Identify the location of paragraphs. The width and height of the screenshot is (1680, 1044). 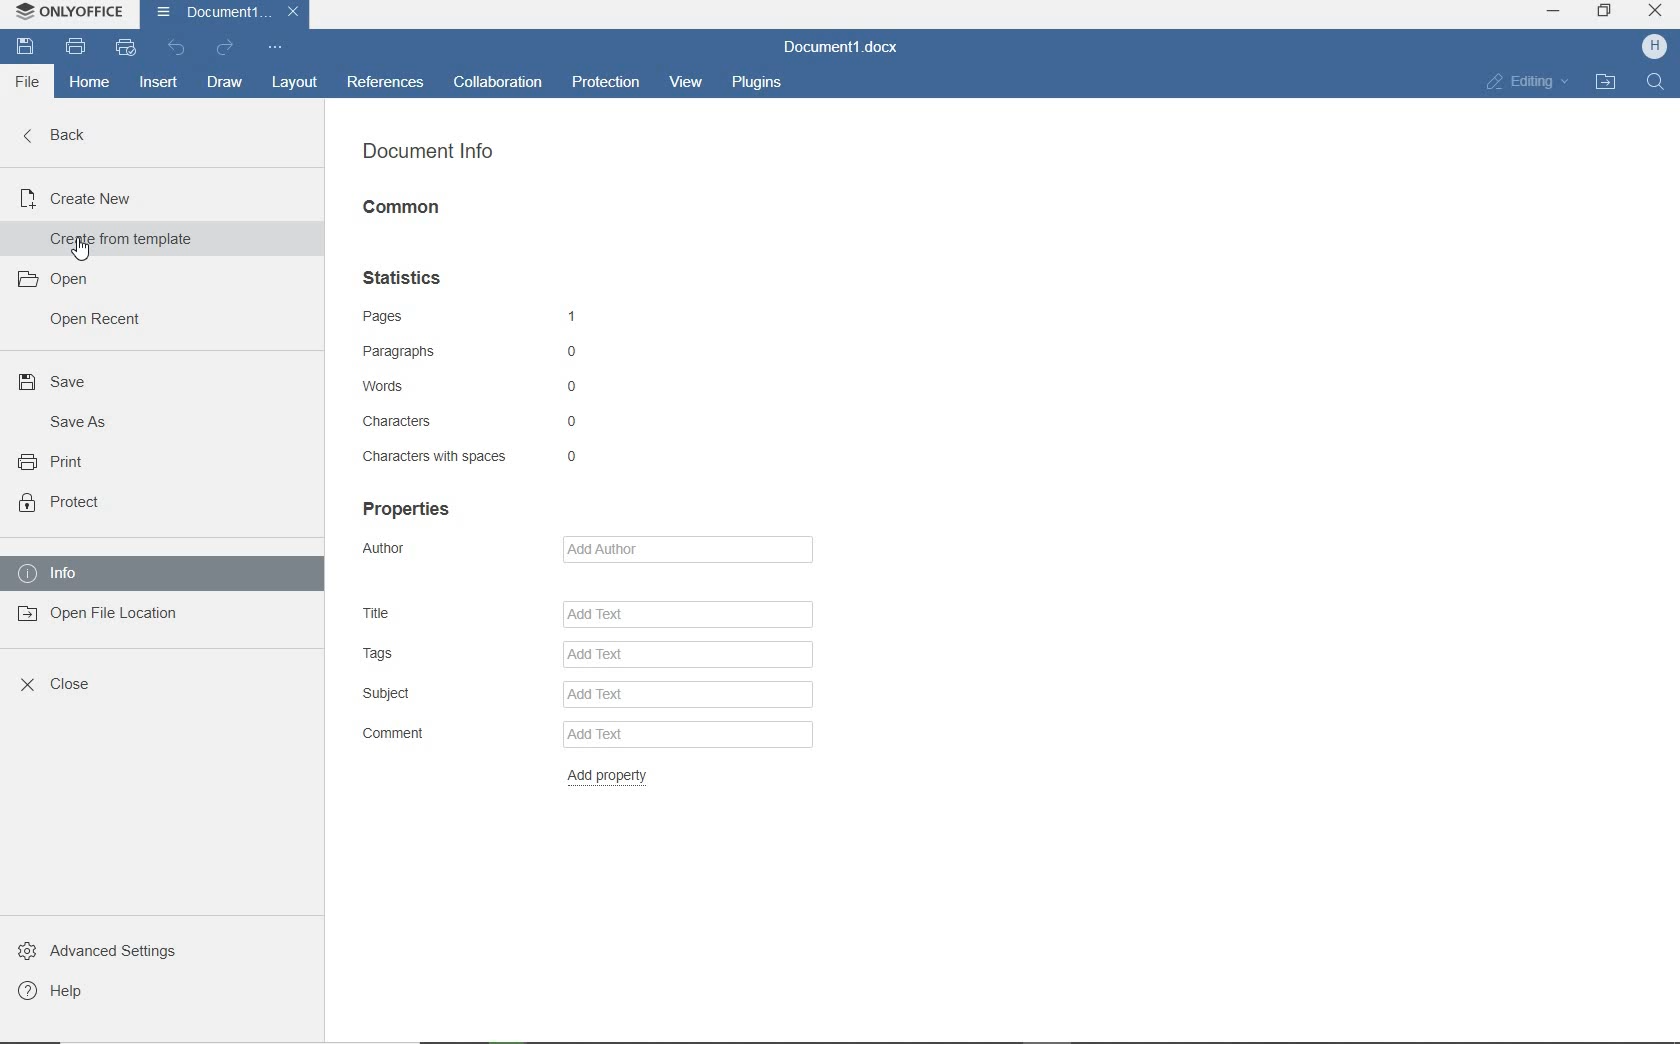
(480, 353).